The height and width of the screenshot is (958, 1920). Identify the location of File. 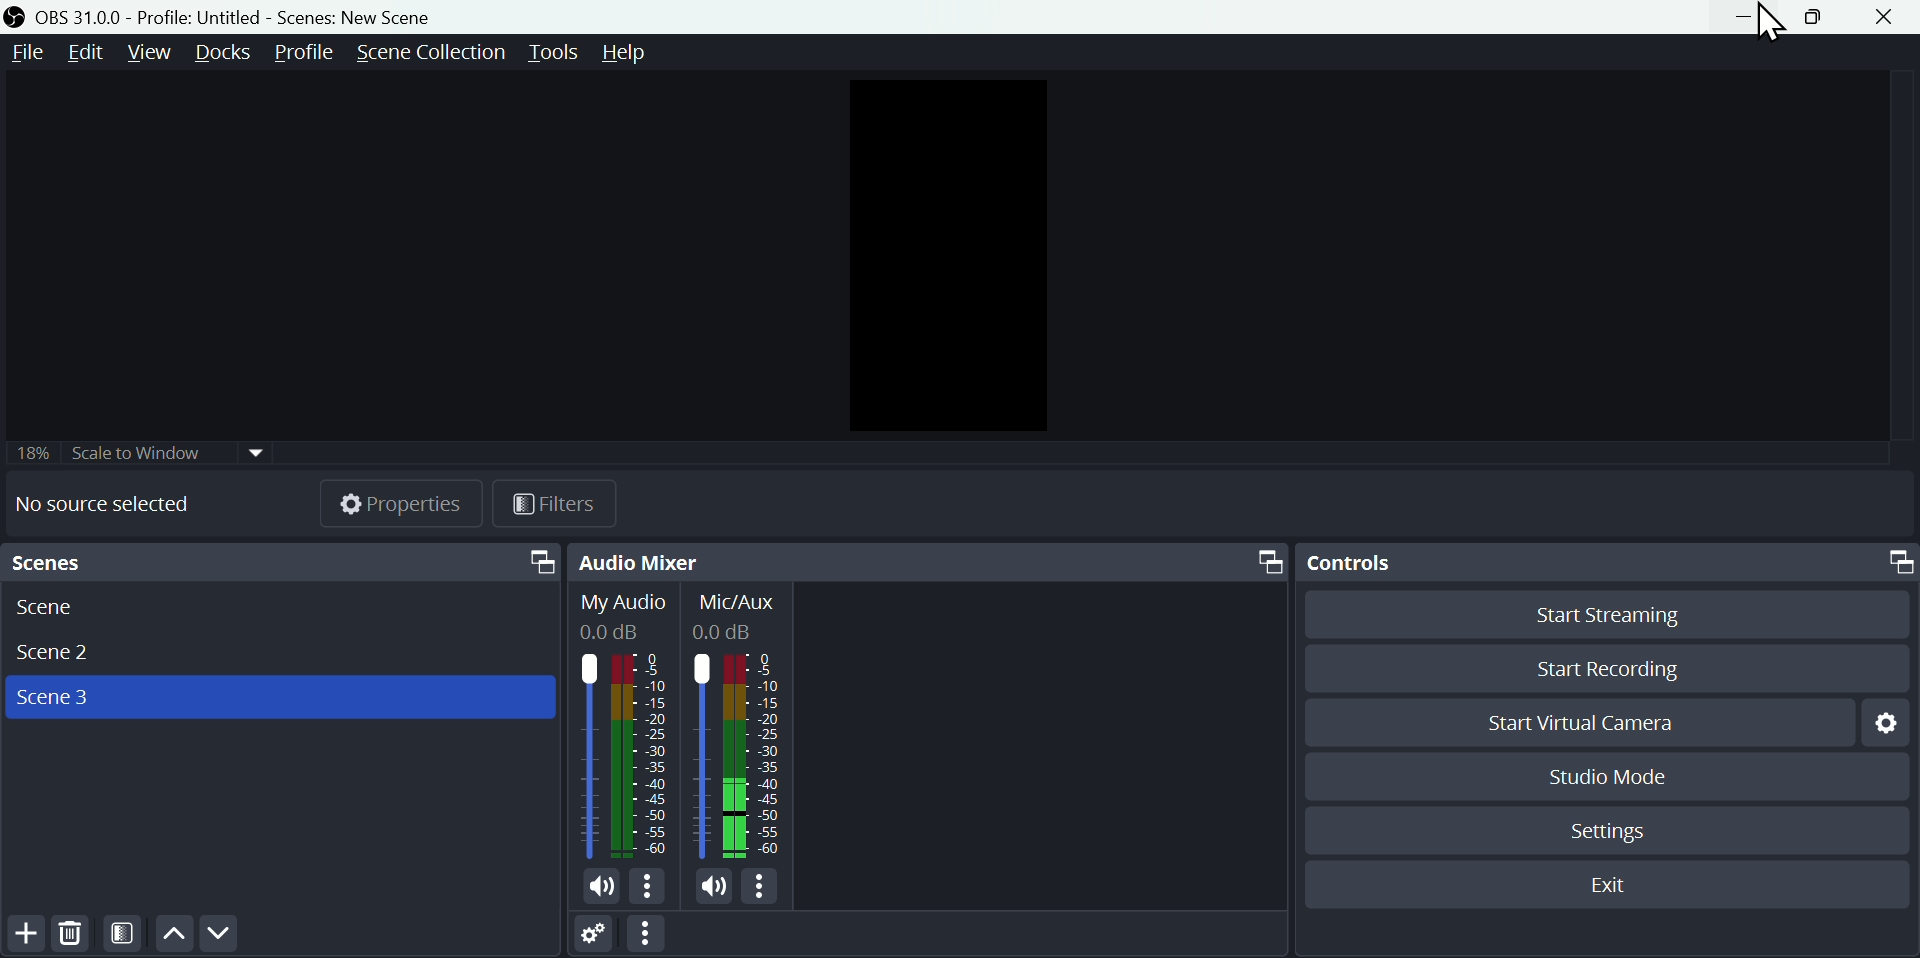
(24, 53).